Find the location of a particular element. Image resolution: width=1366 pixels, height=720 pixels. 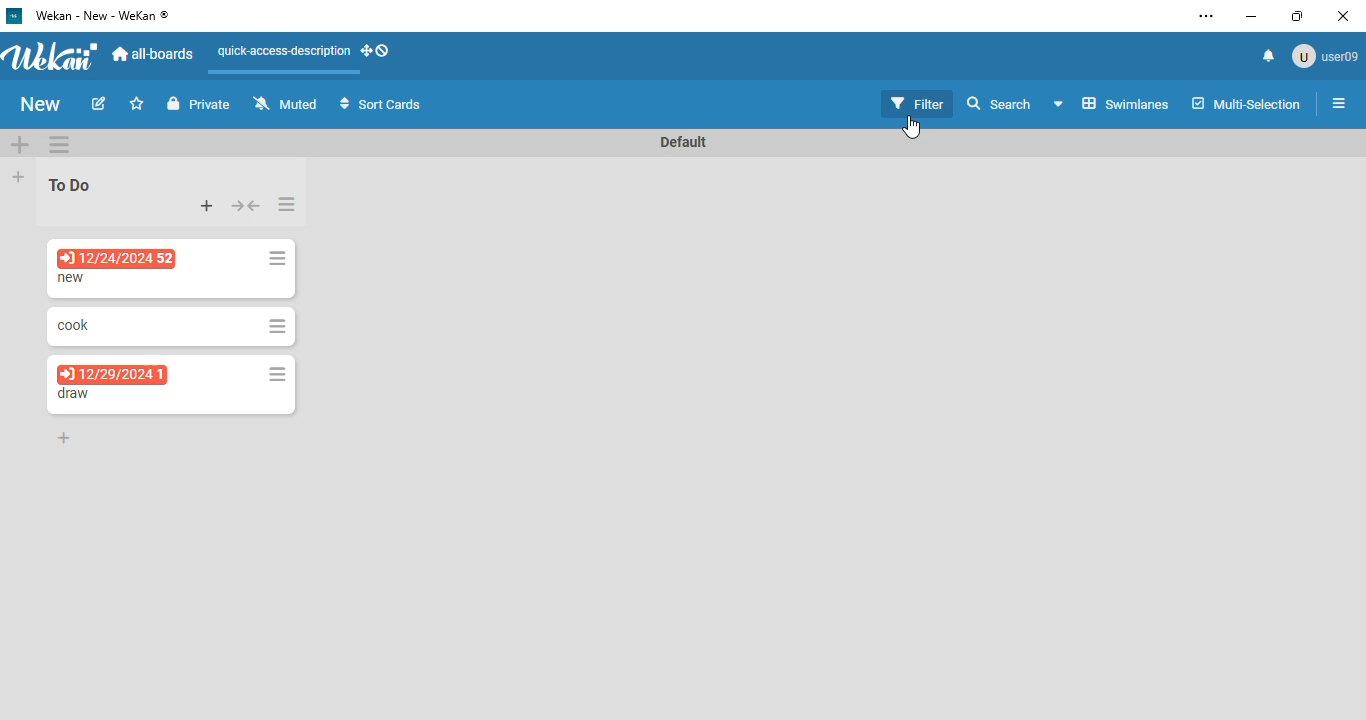

swimlanes is located at coordinates (1112, 103).